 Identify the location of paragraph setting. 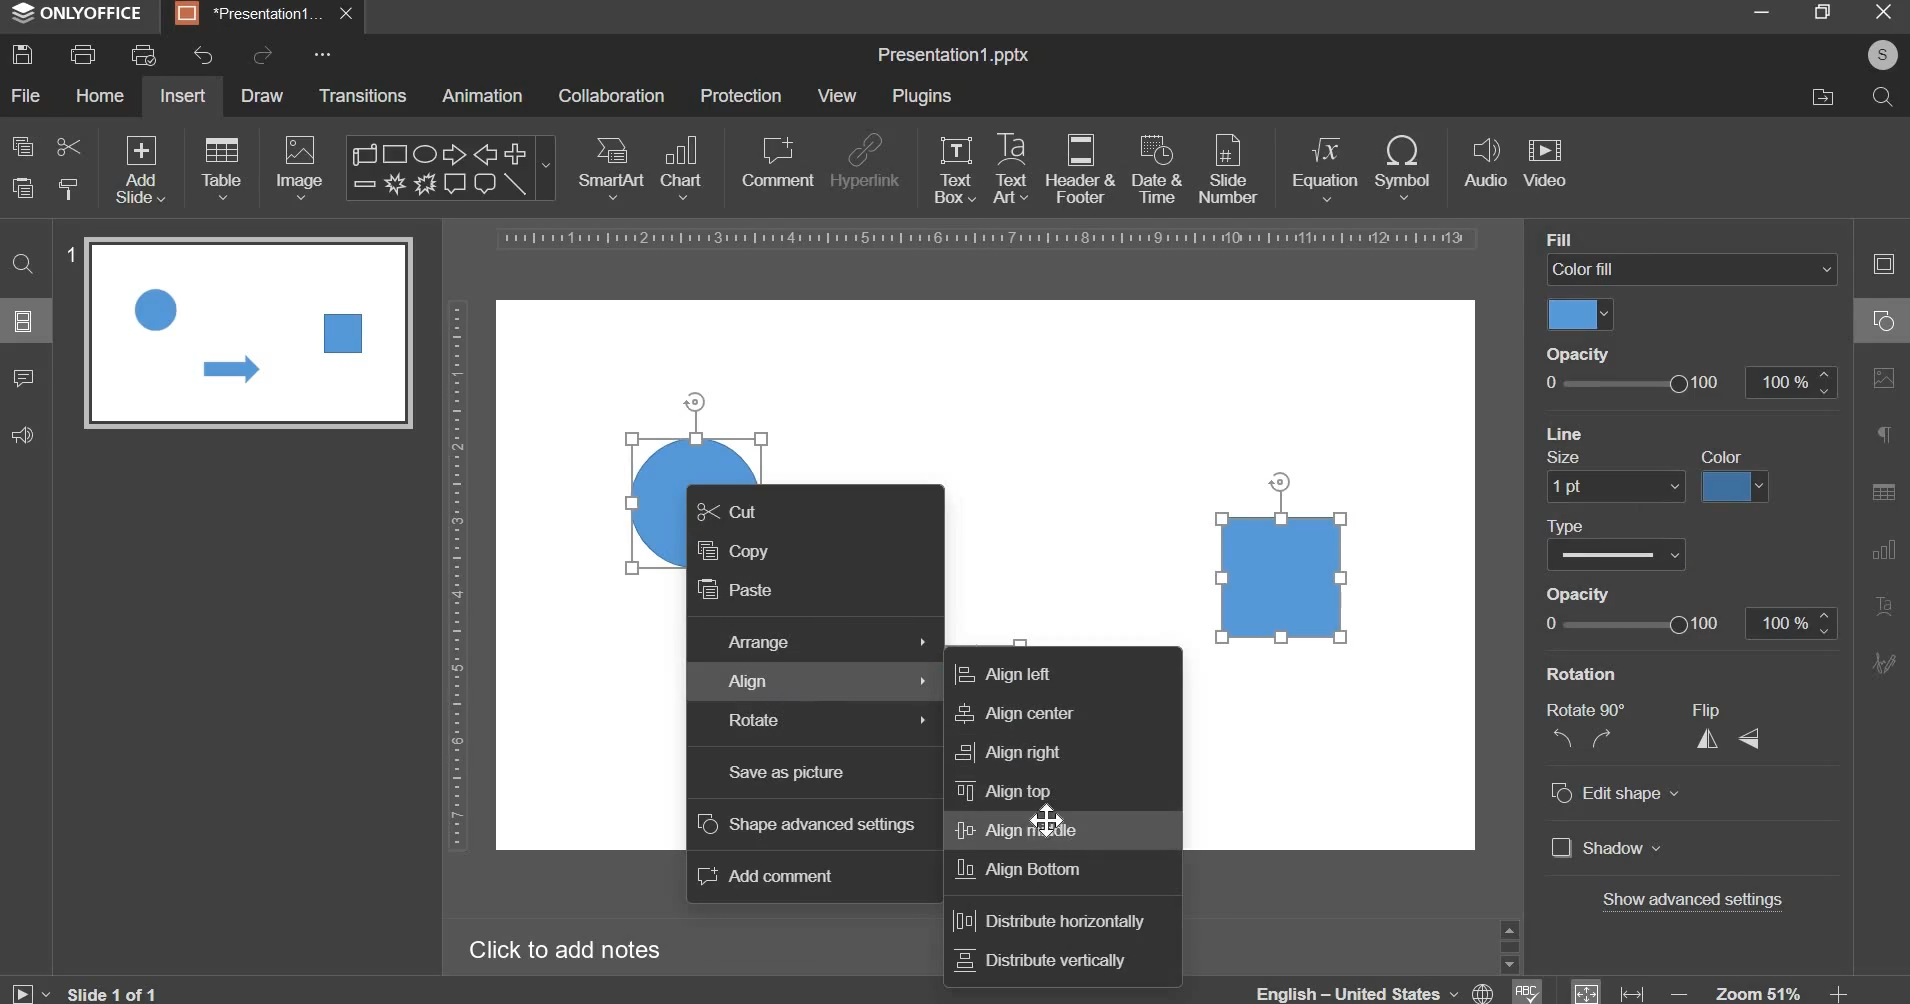
(1885, 437).